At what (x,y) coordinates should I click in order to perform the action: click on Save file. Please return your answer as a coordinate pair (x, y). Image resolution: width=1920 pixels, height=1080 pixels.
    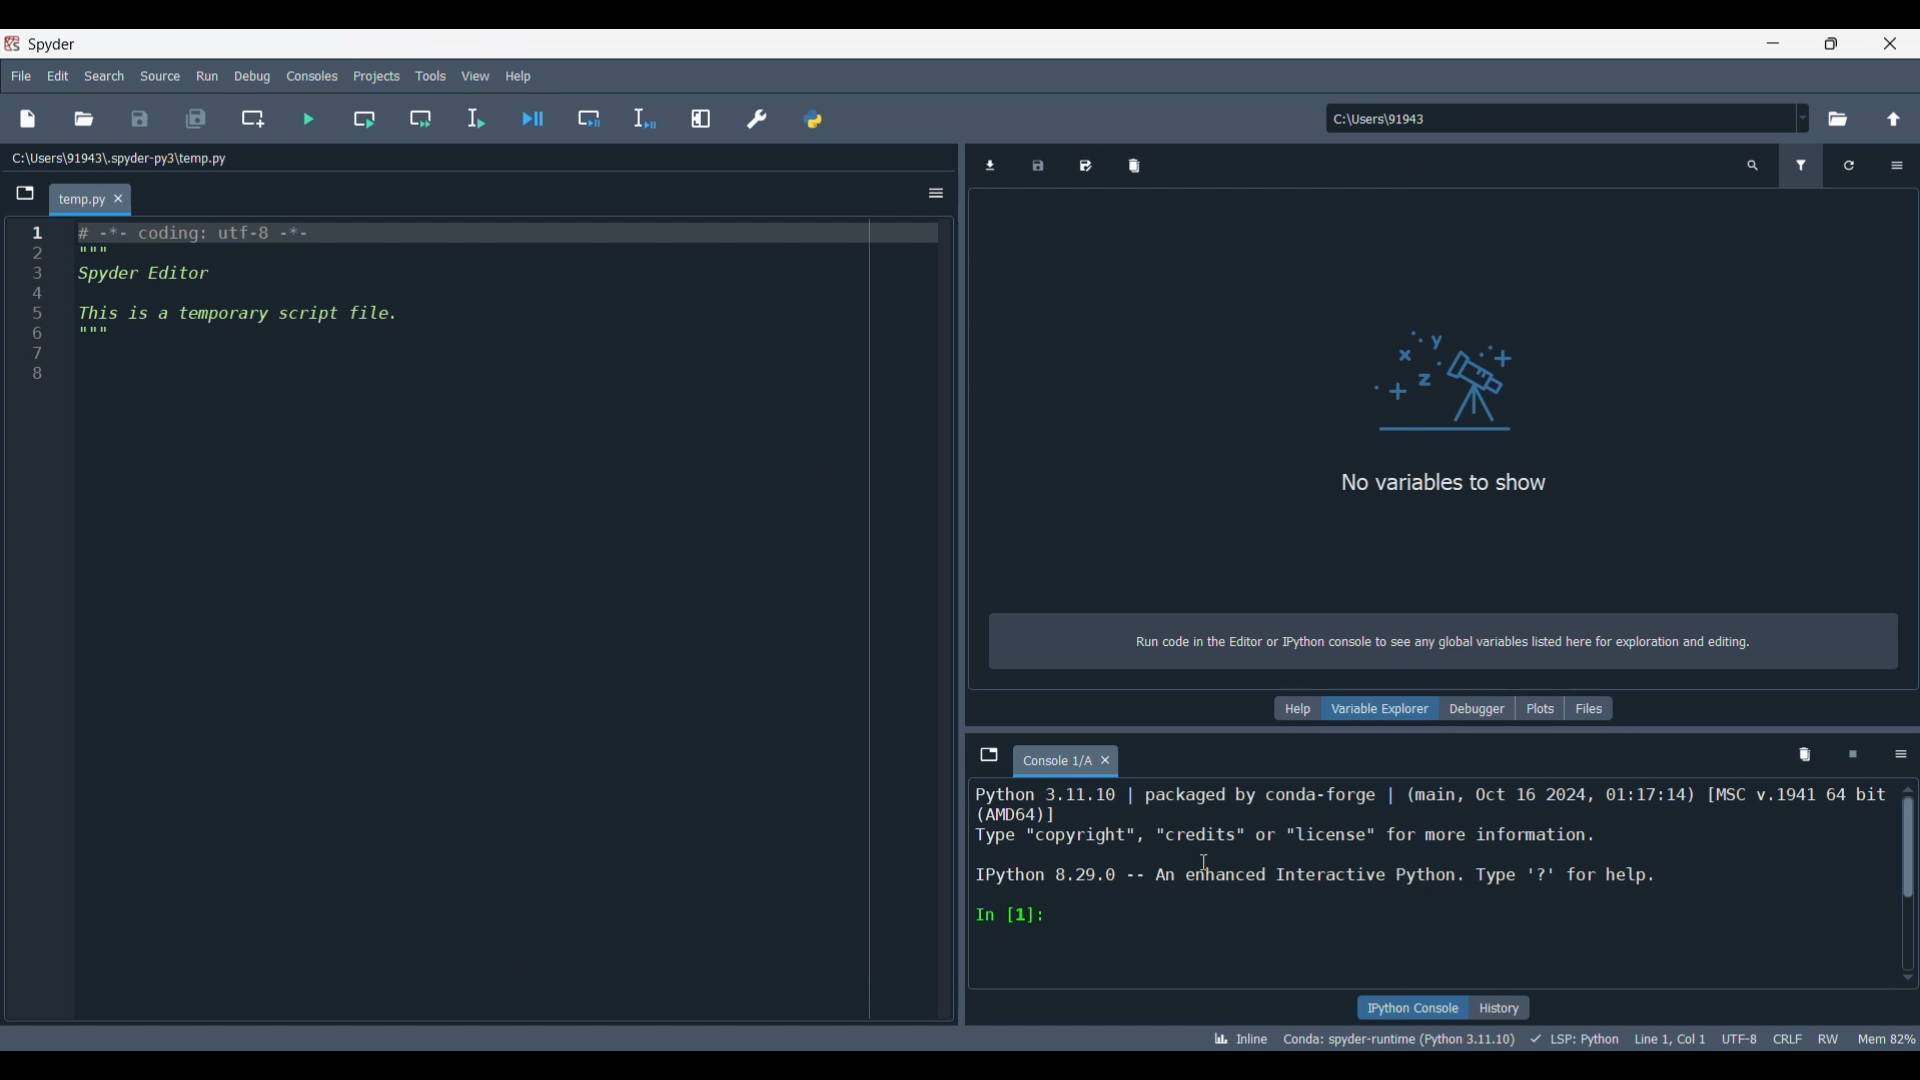
    Looking at the image, I should click on (140, 119).